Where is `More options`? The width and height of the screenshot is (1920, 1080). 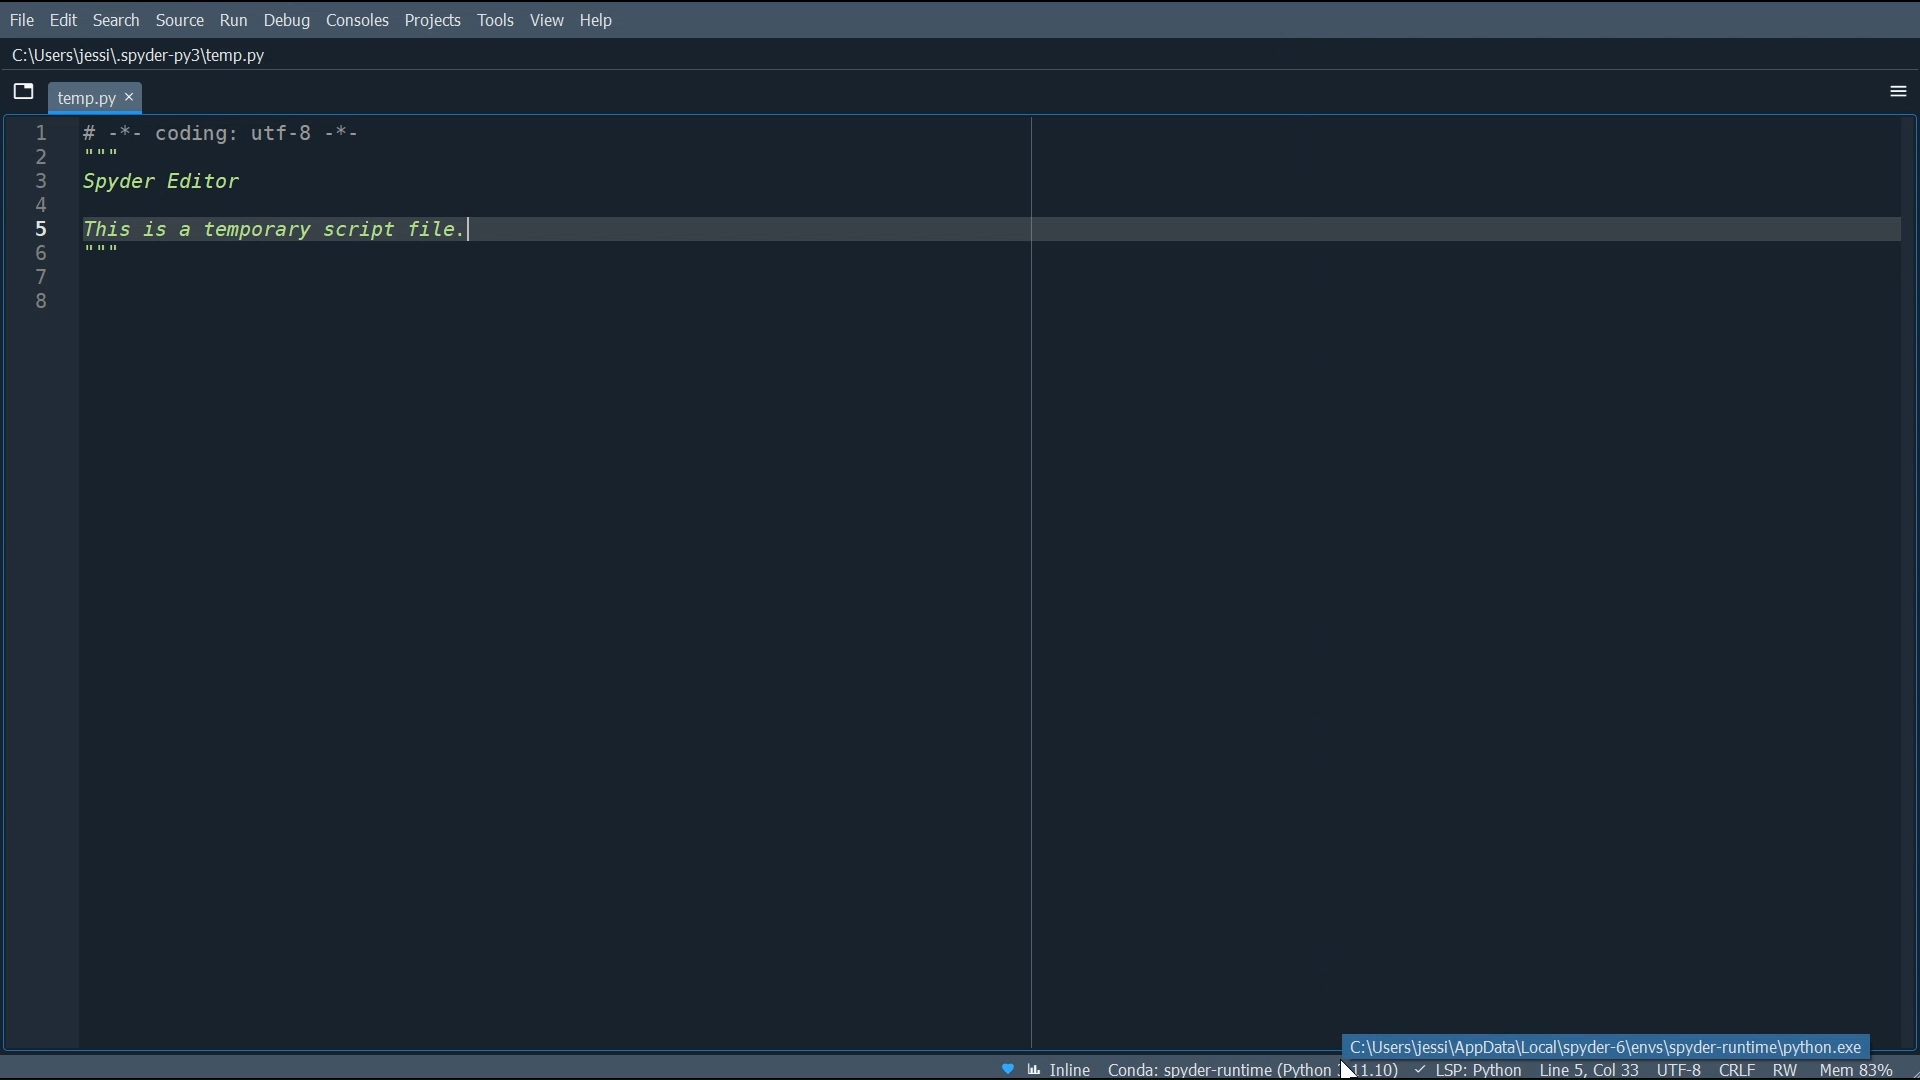 More options is located at coordinates (1895, 93).